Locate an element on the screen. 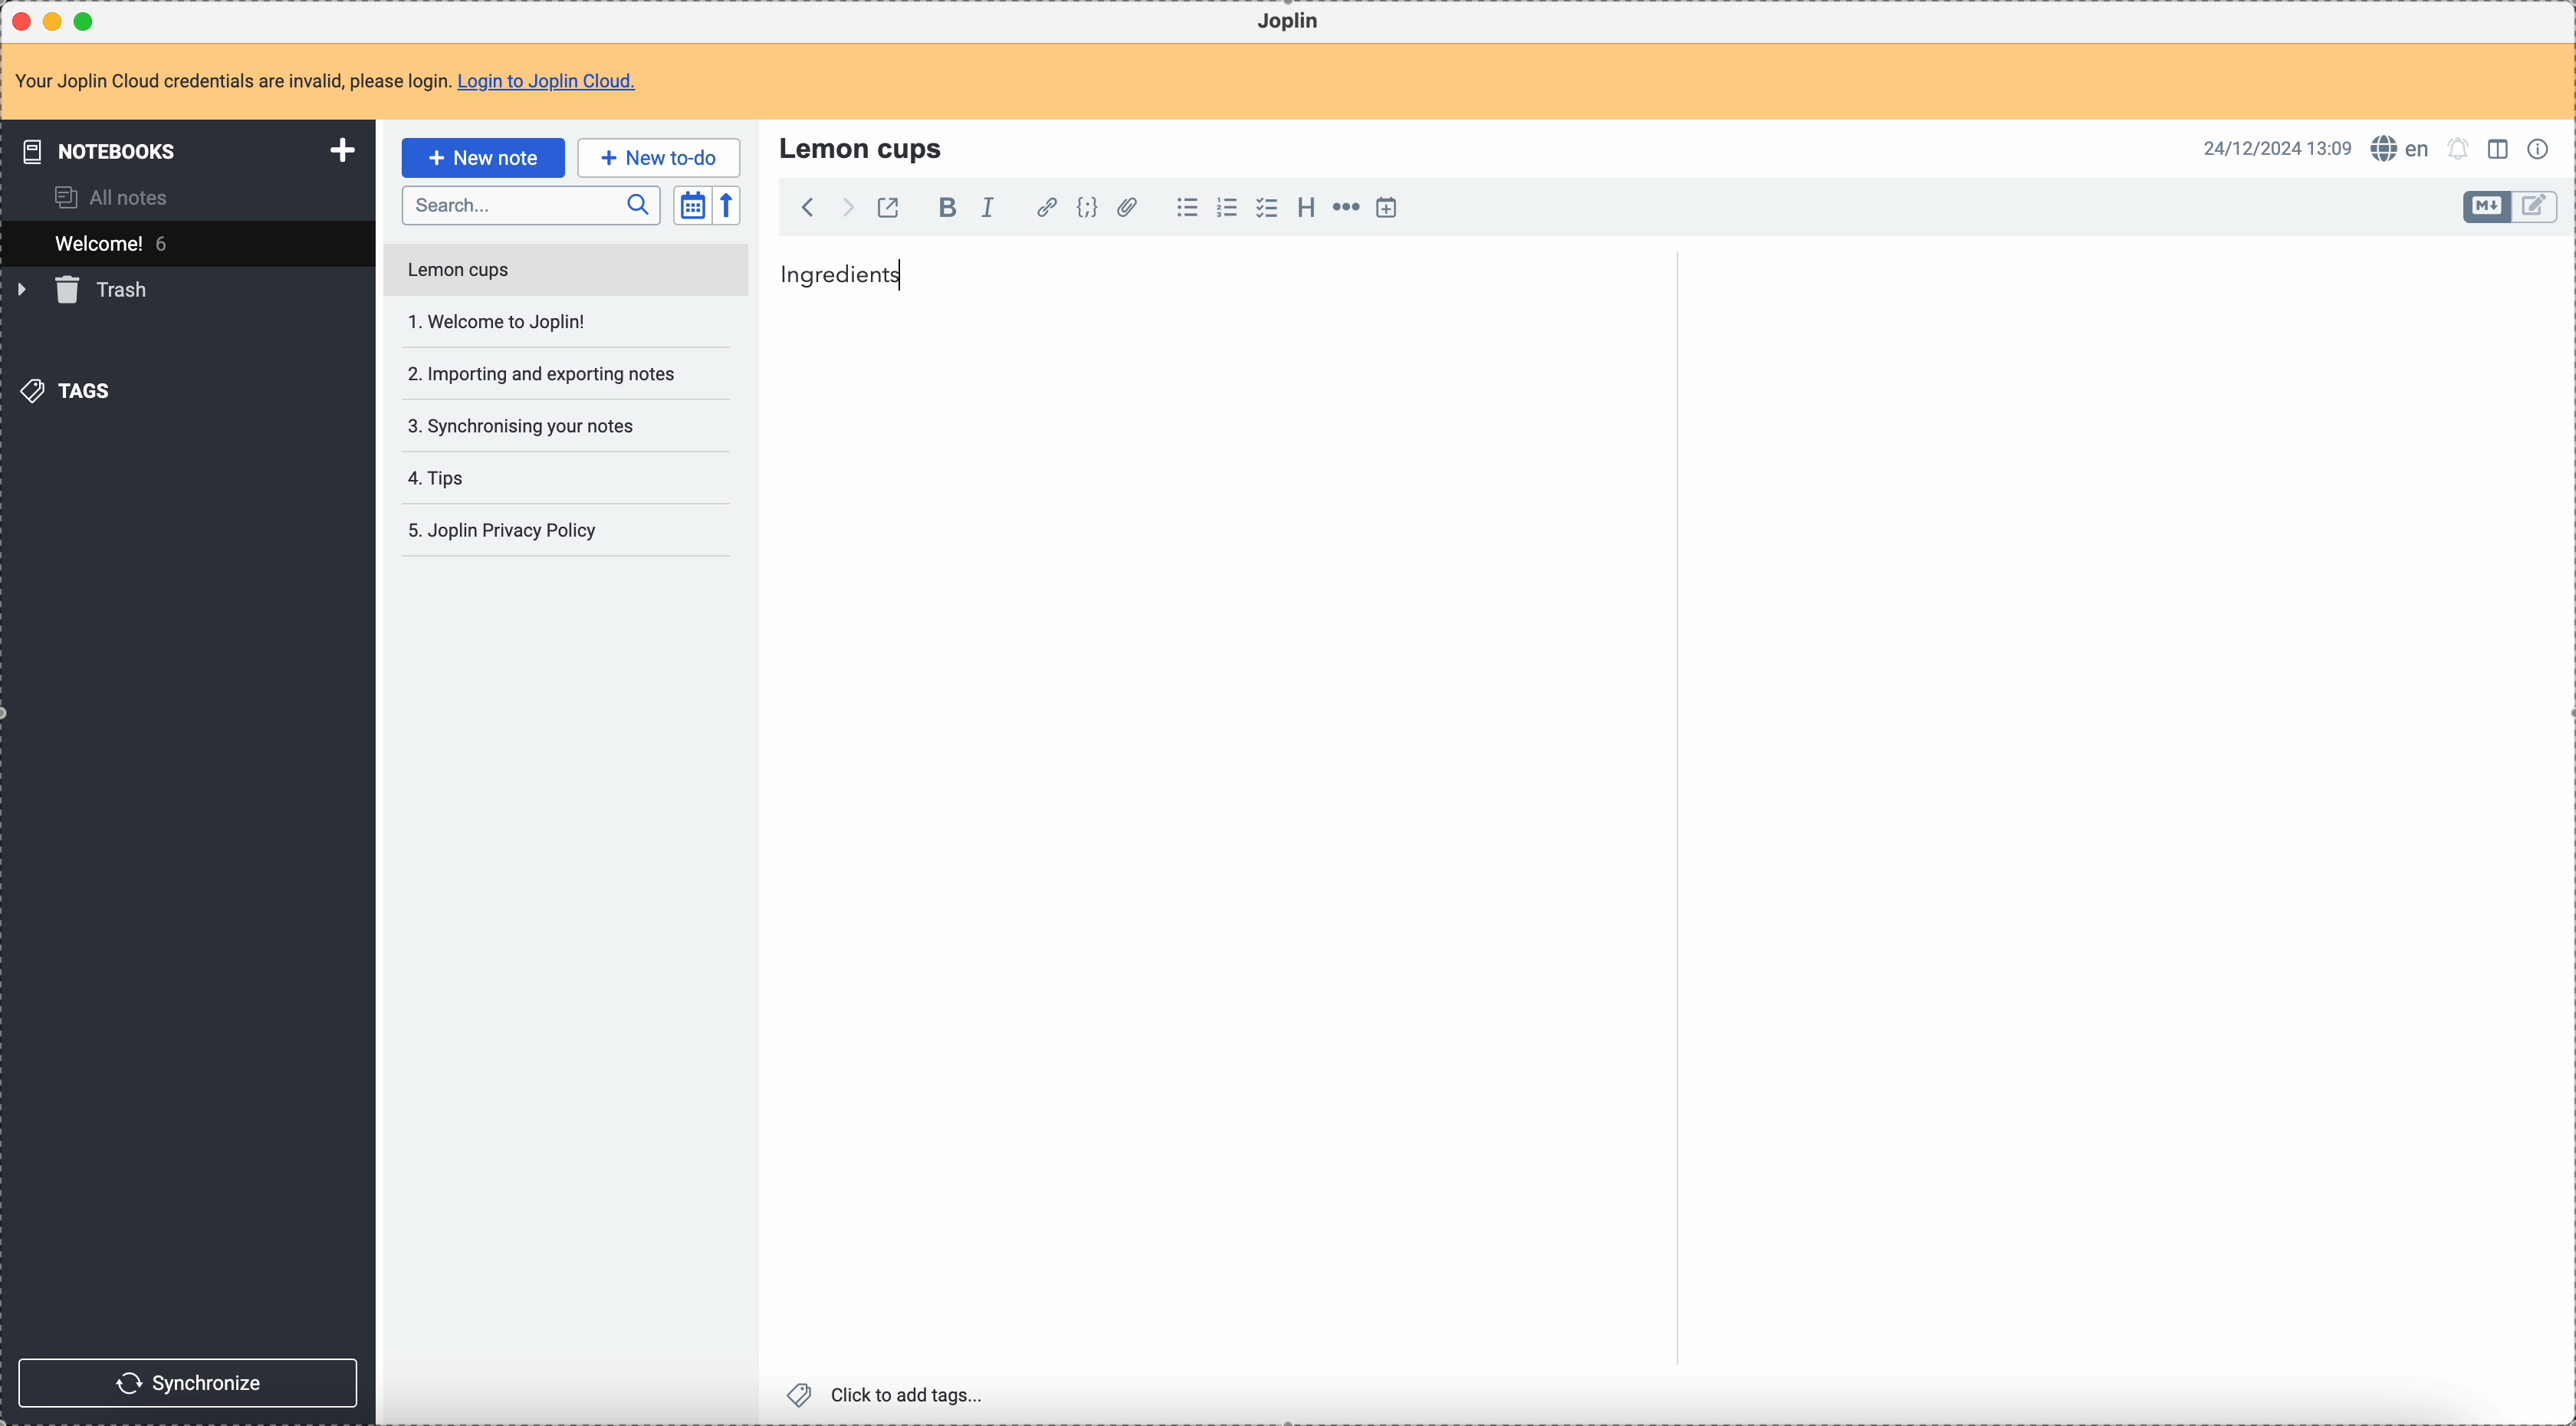 Image resolution: width=2576 pixels, height=1426 pixels. attach file is located at coordinates (1124, 209).